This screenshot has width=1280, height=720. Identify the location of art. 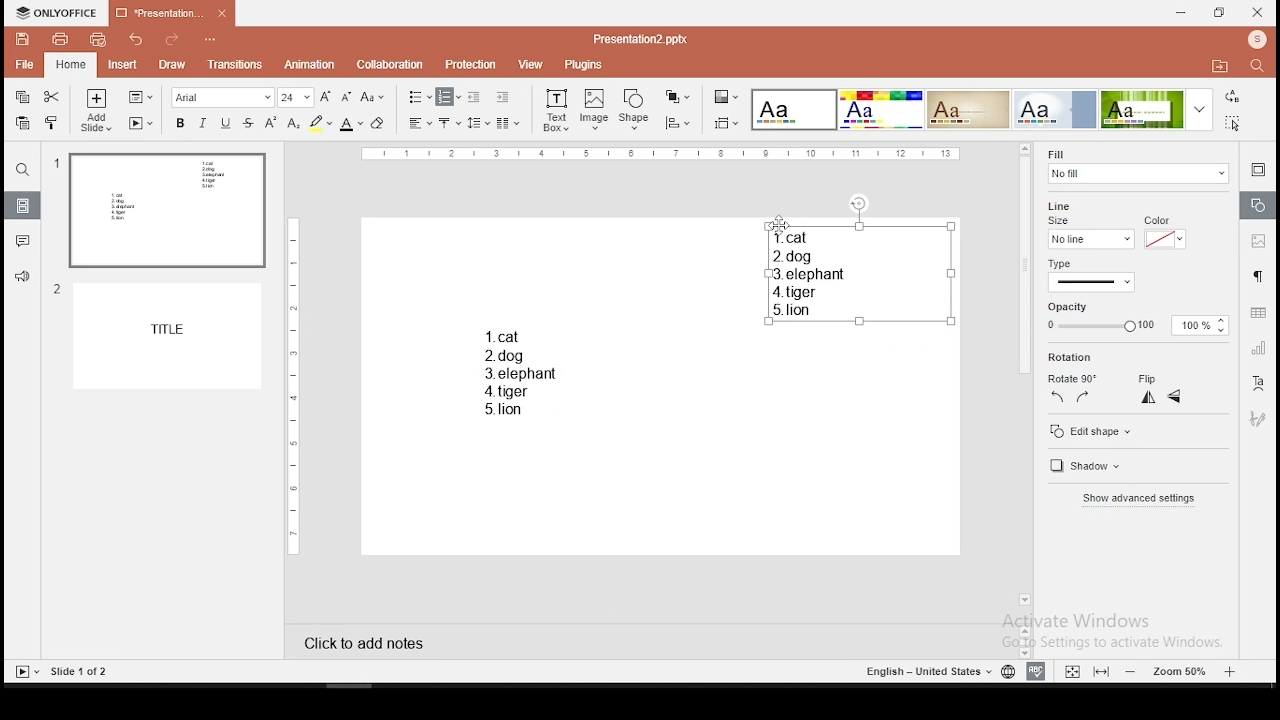
(1260, 418).